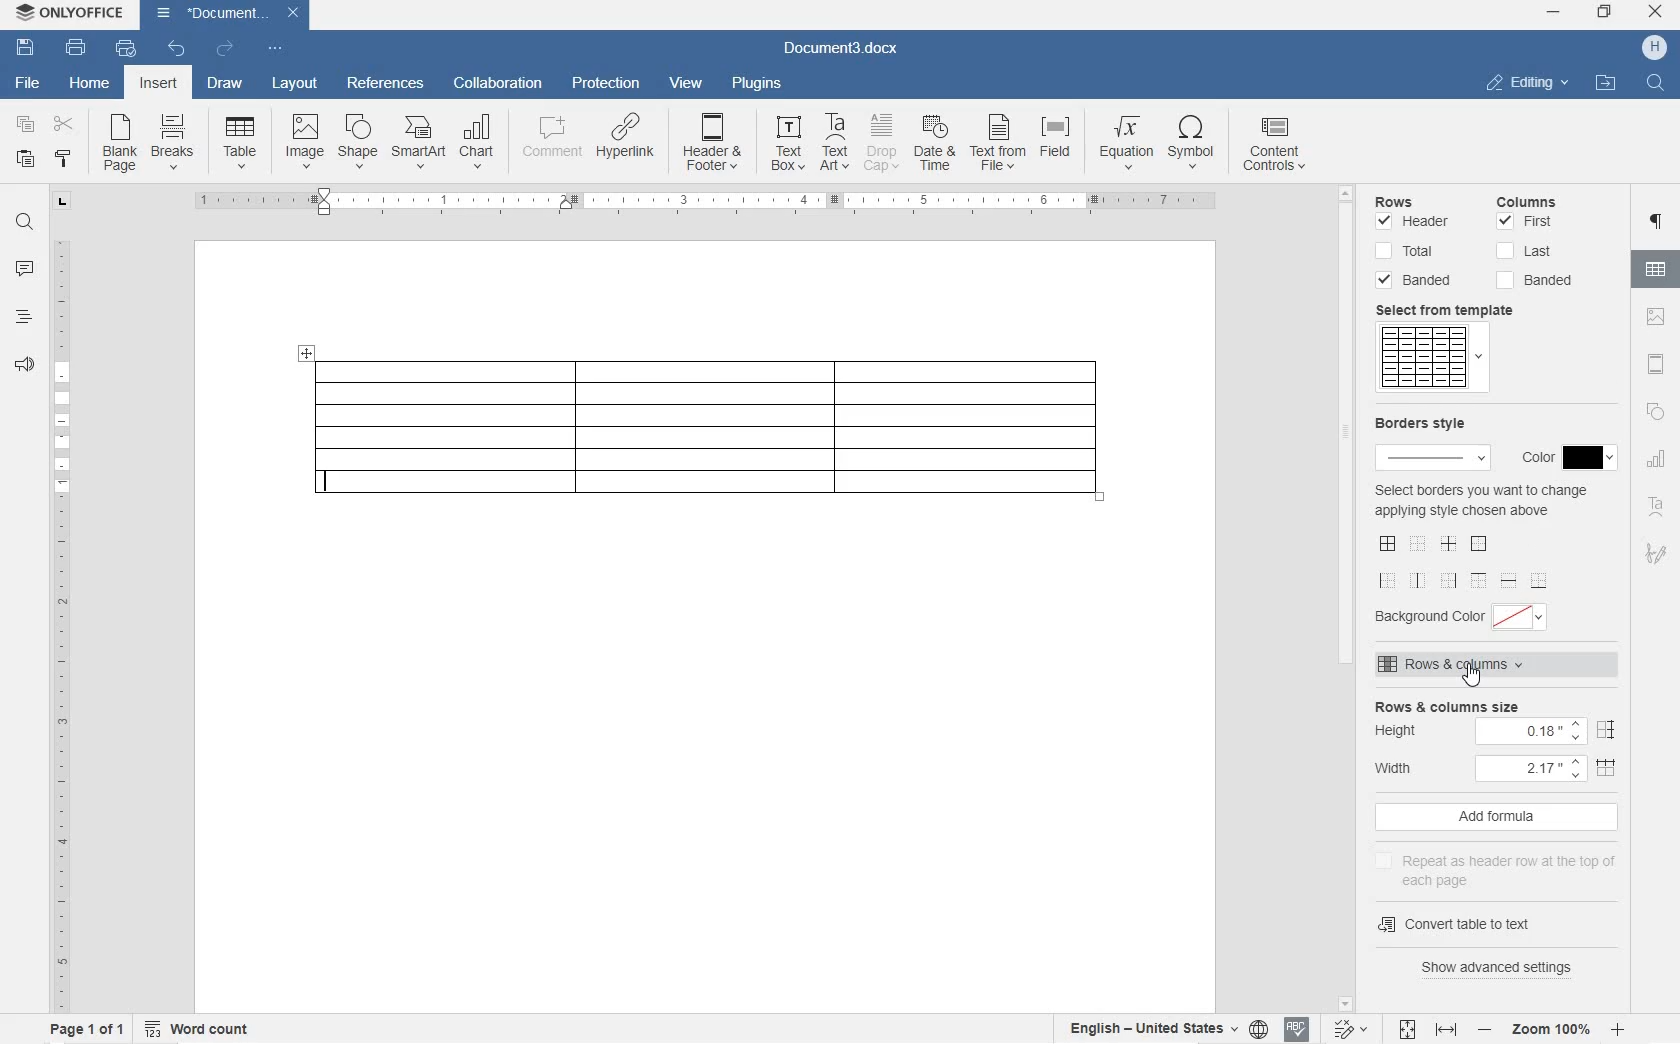 The height and width of the screenshot is (1044, 1680). Describe the element at coordinates (1285, 147) in the screenshot. I see `CONTENT CONTROLS` at that location.